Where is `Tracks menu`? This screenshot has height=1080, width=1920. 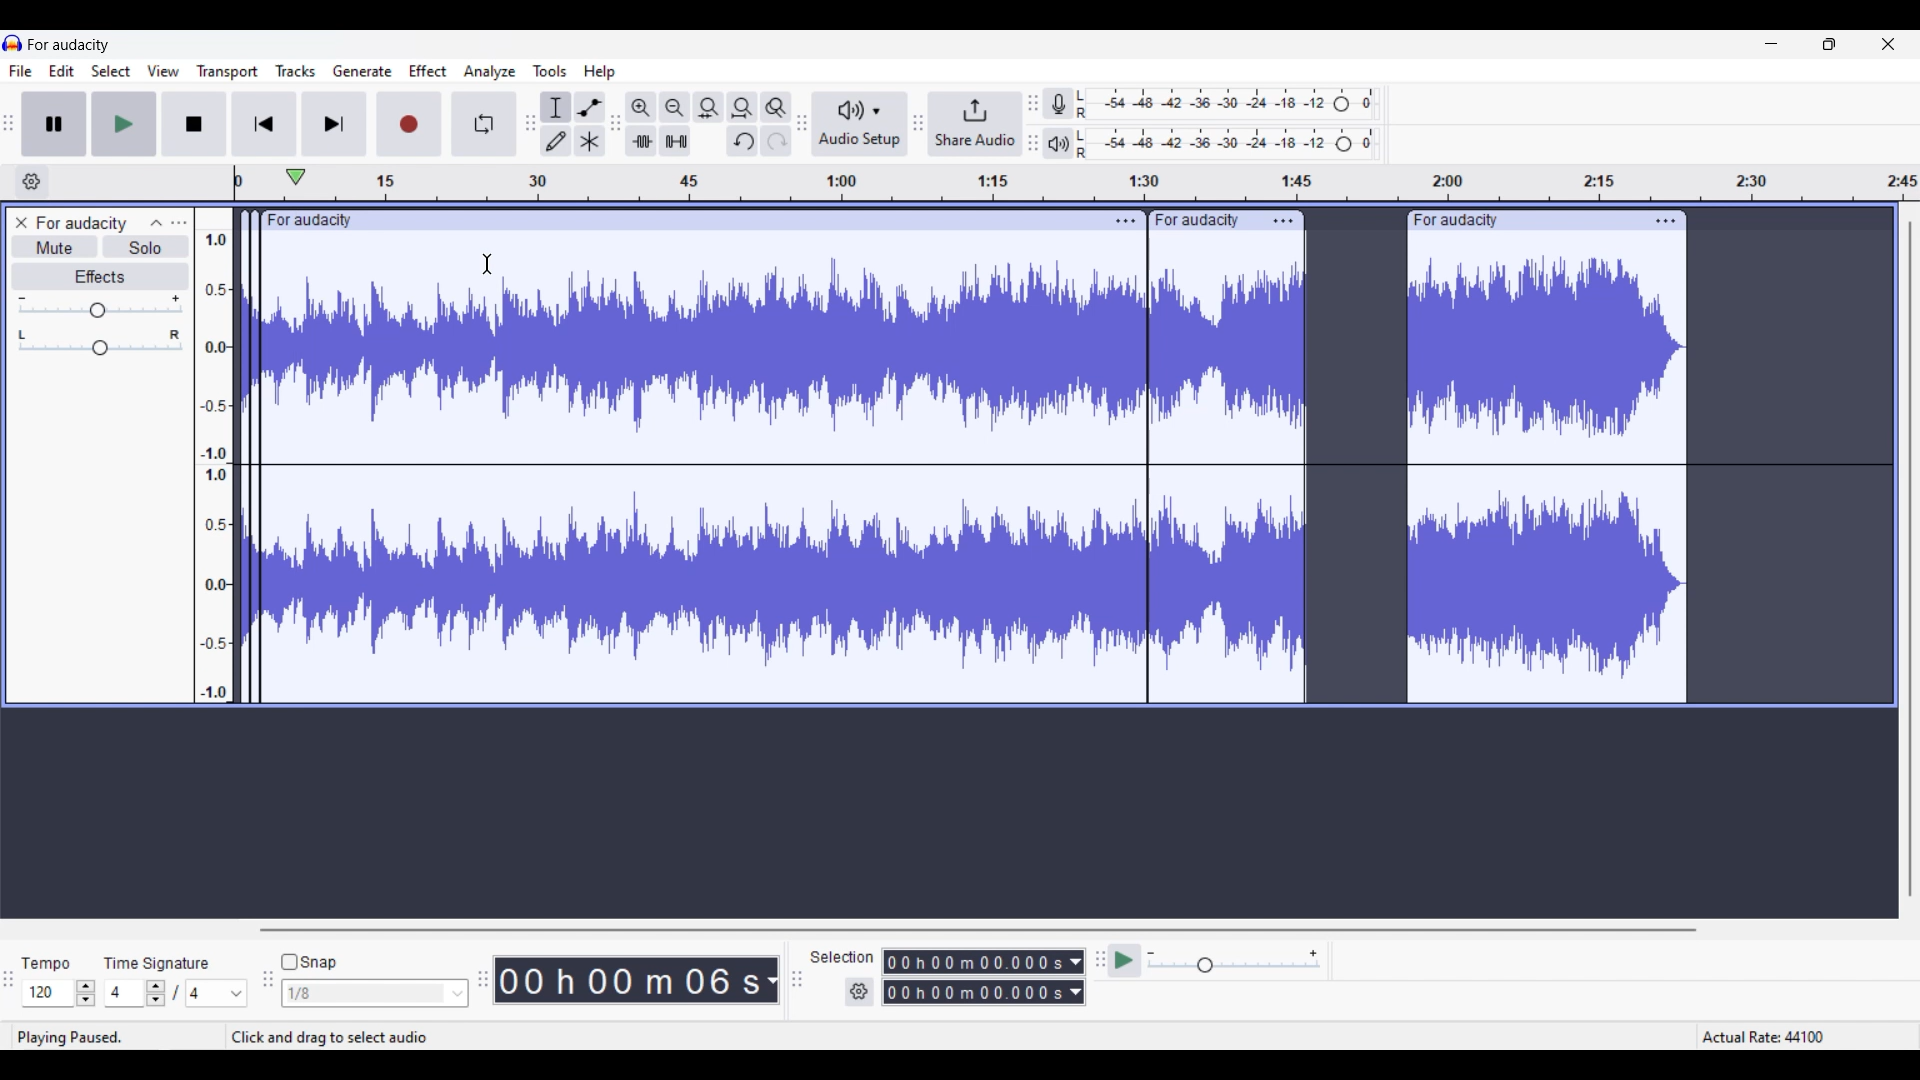
Tracks menu is located at coordinates (295, 72).